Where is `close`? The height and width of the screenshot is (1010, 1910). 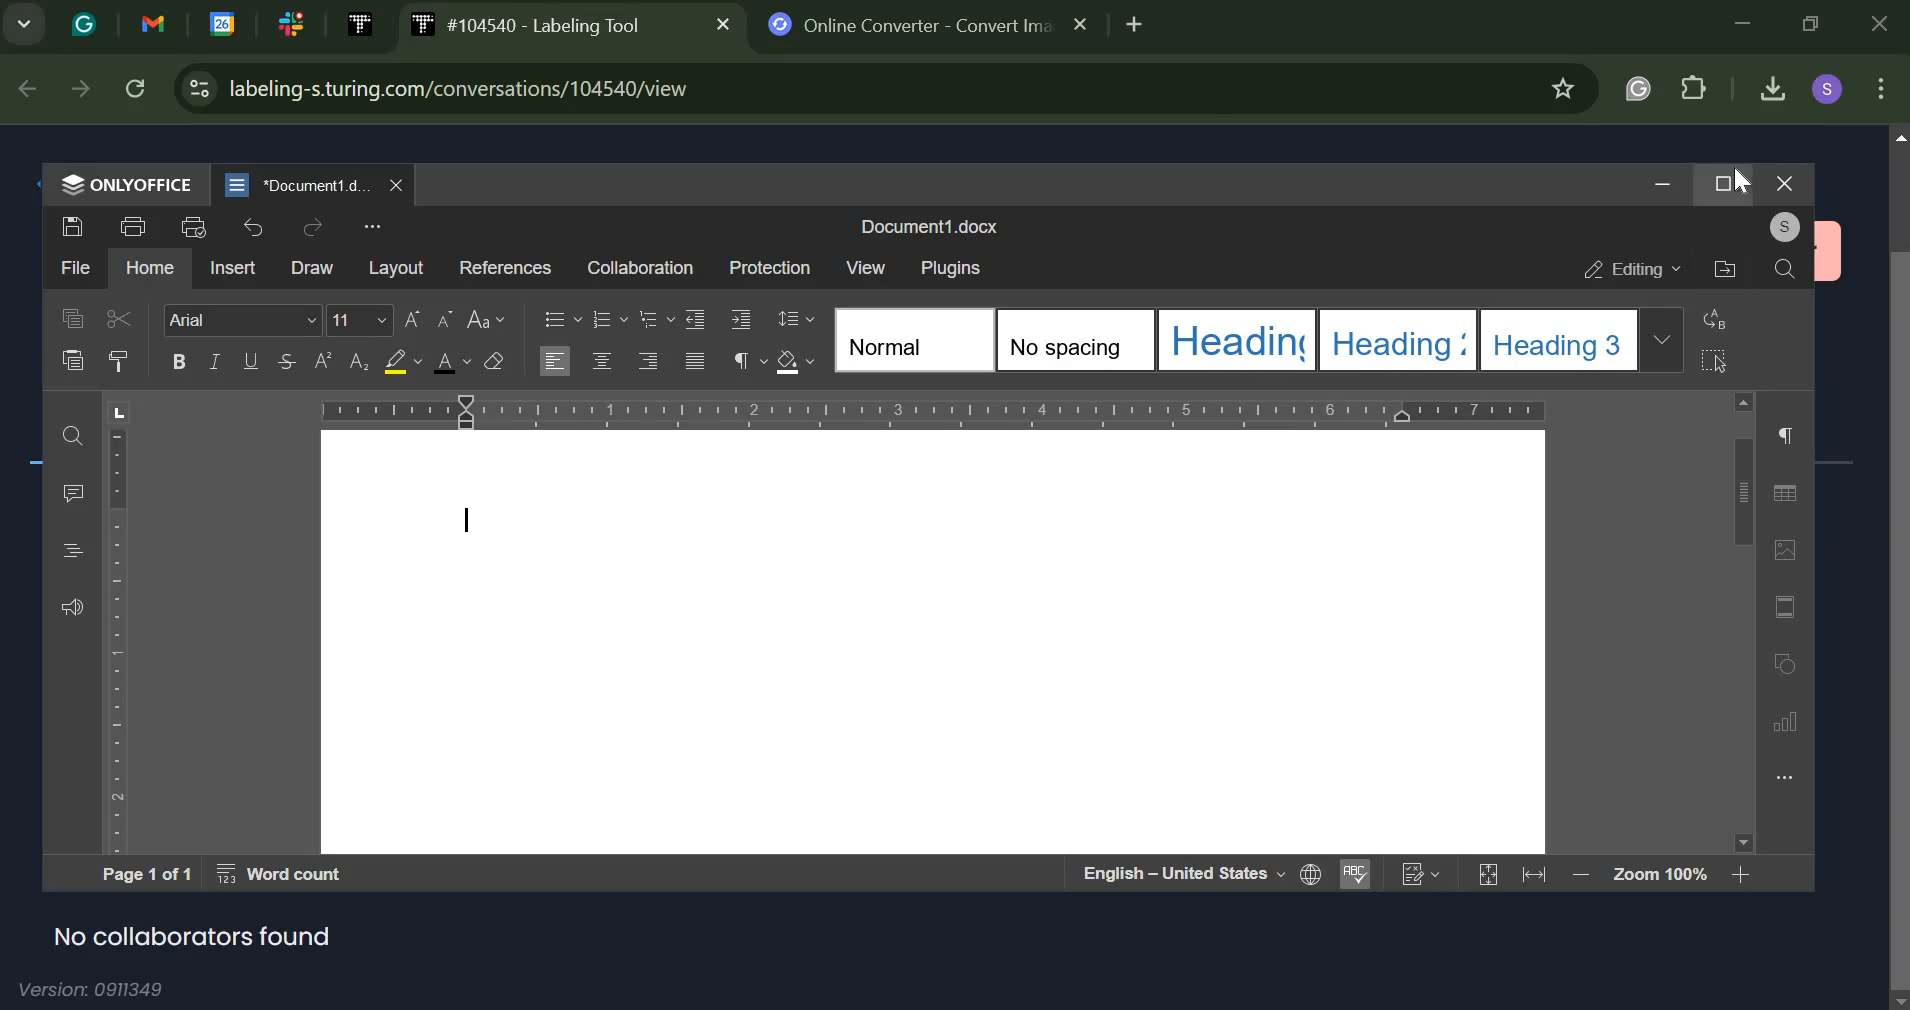
close is located at coordinates (1884, 22).